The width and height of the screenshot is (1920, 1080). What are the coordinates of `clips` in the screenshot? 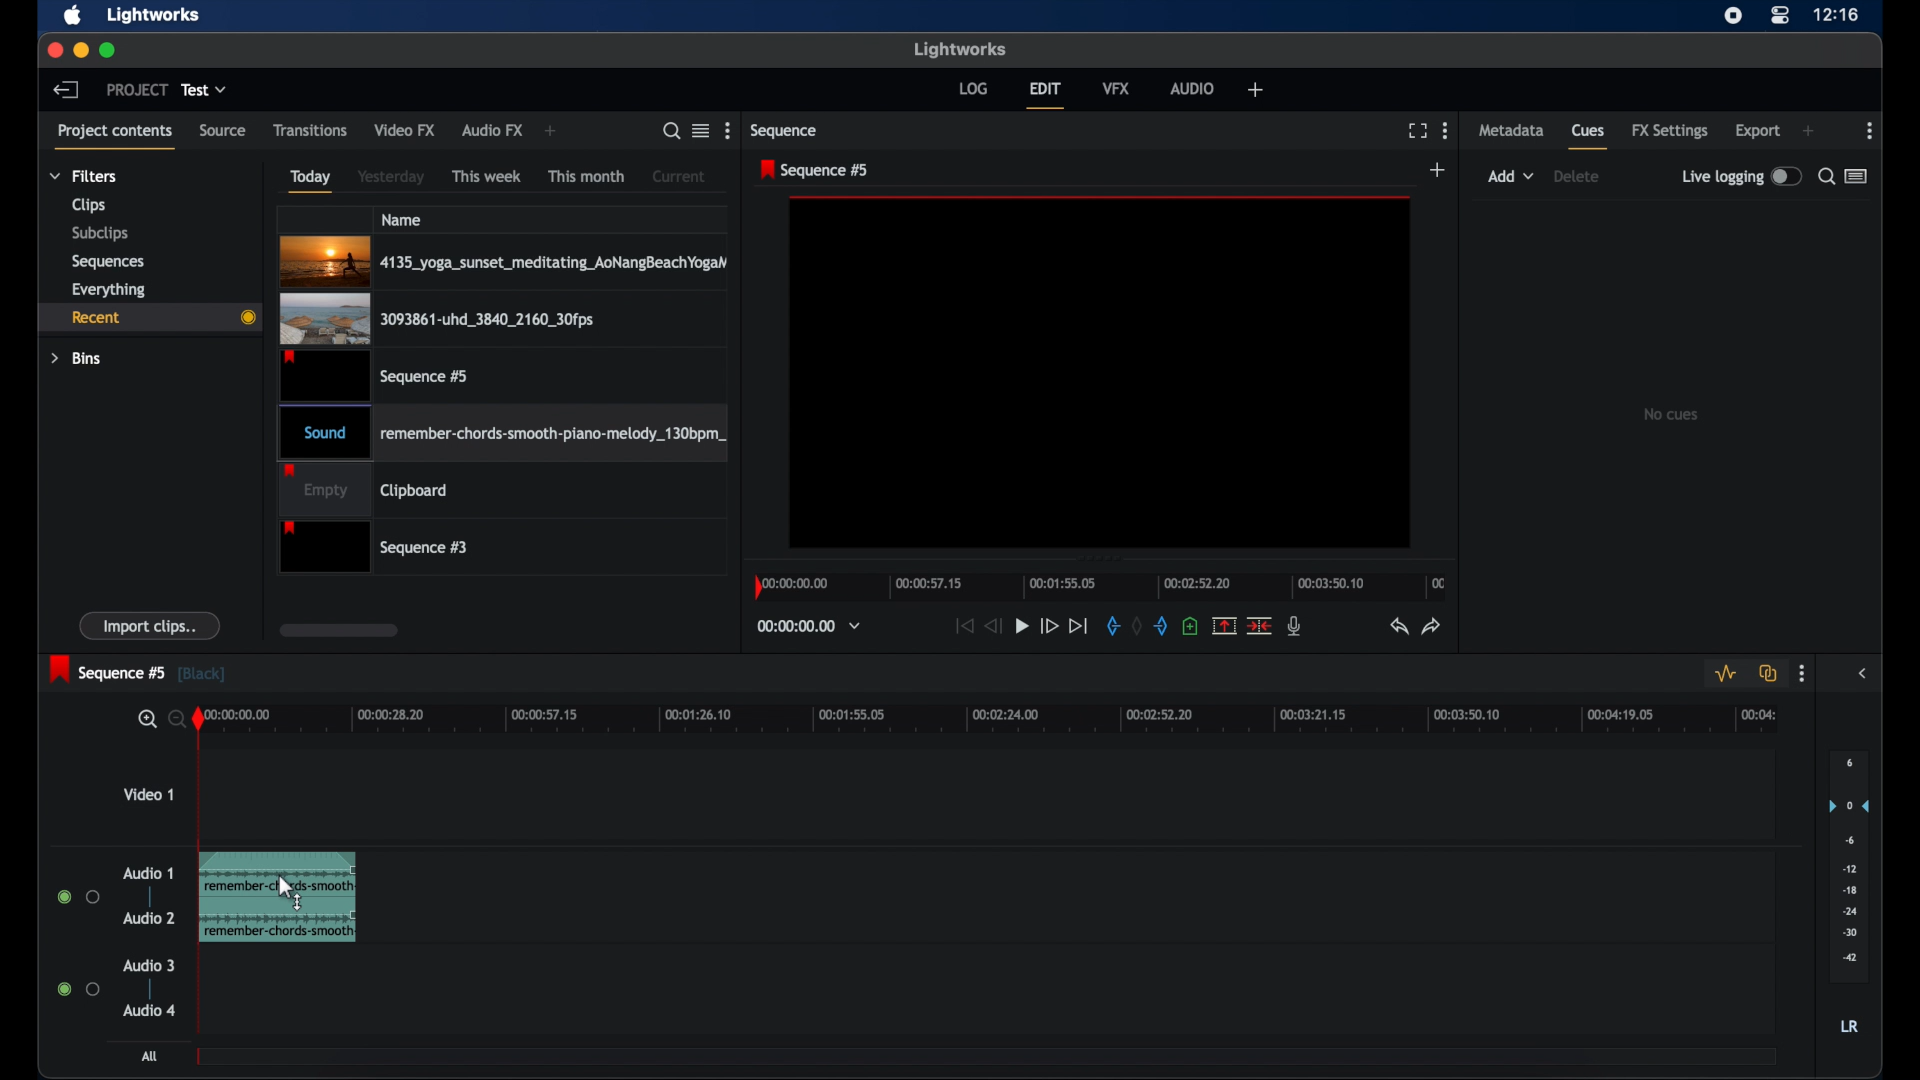 It's located at (90, 205).